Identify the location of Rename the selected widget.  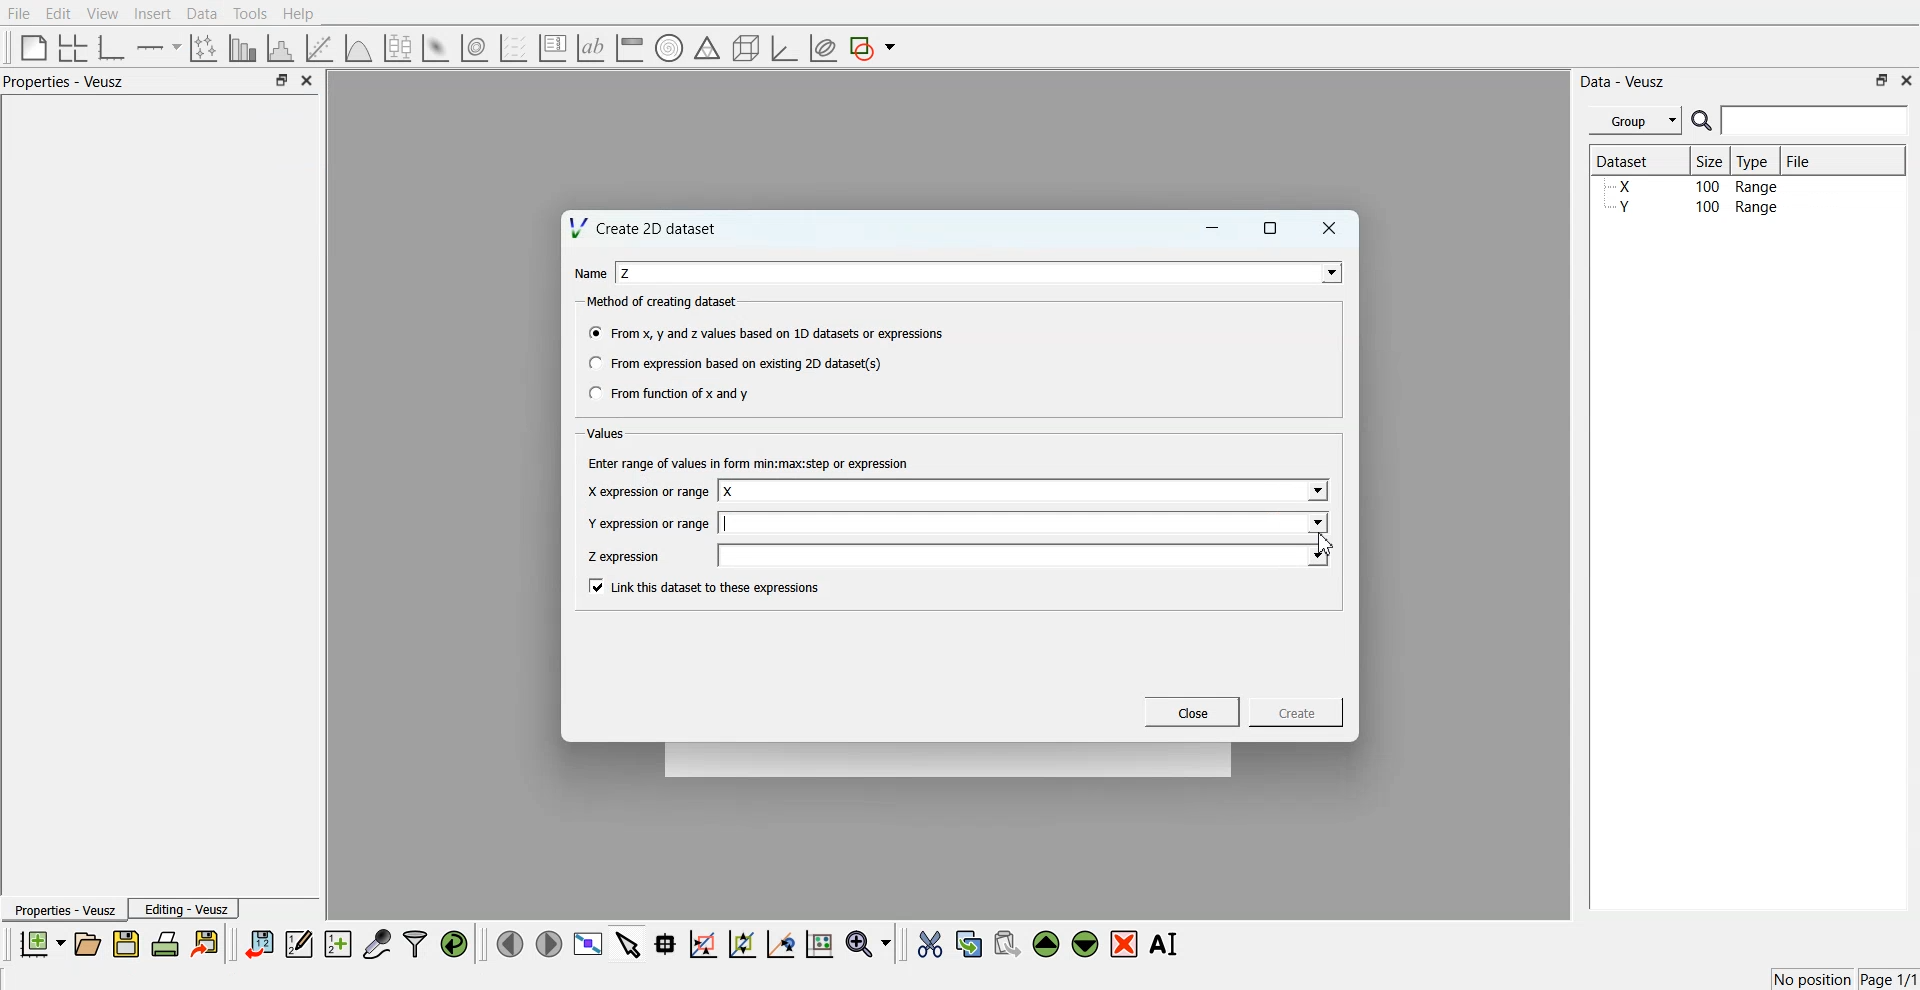
(1166, 944).